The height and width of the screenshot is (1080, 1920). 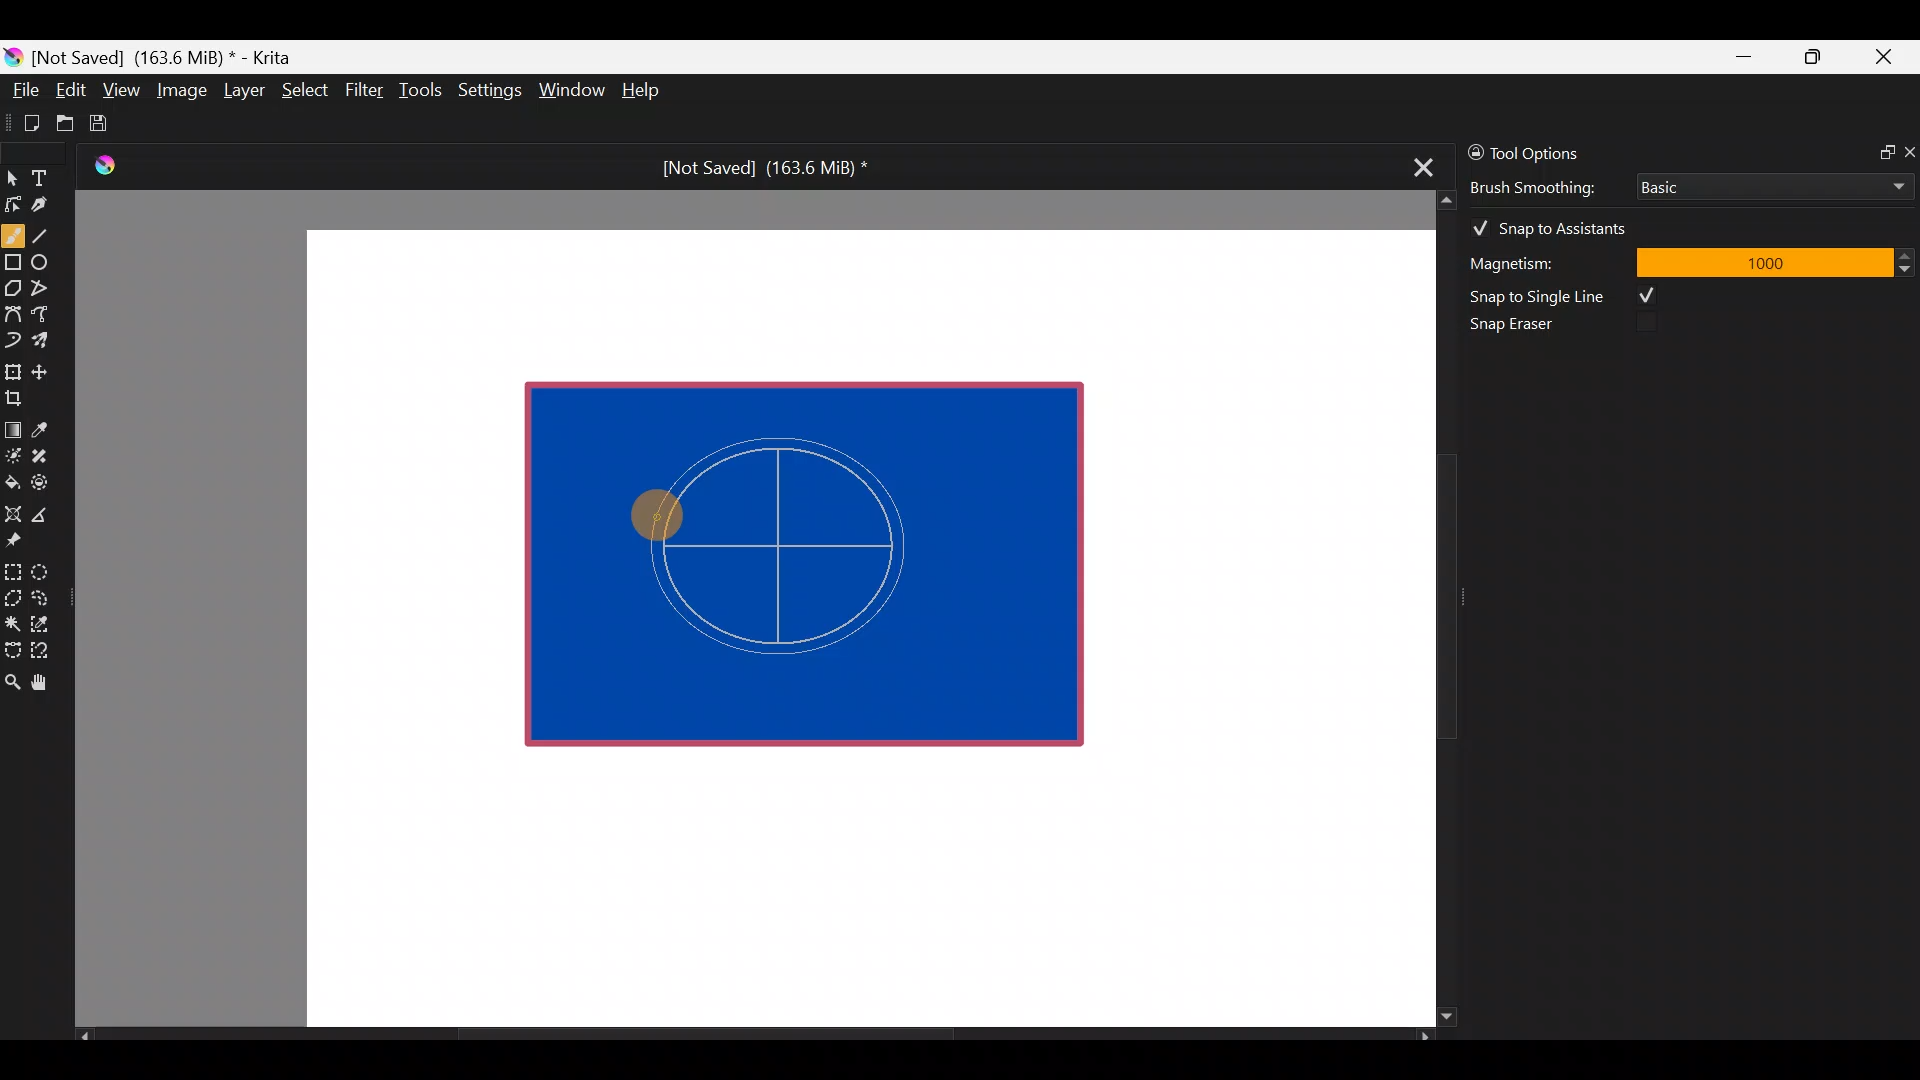 I want to click on Assistant tool, so click(x=12, y=508).